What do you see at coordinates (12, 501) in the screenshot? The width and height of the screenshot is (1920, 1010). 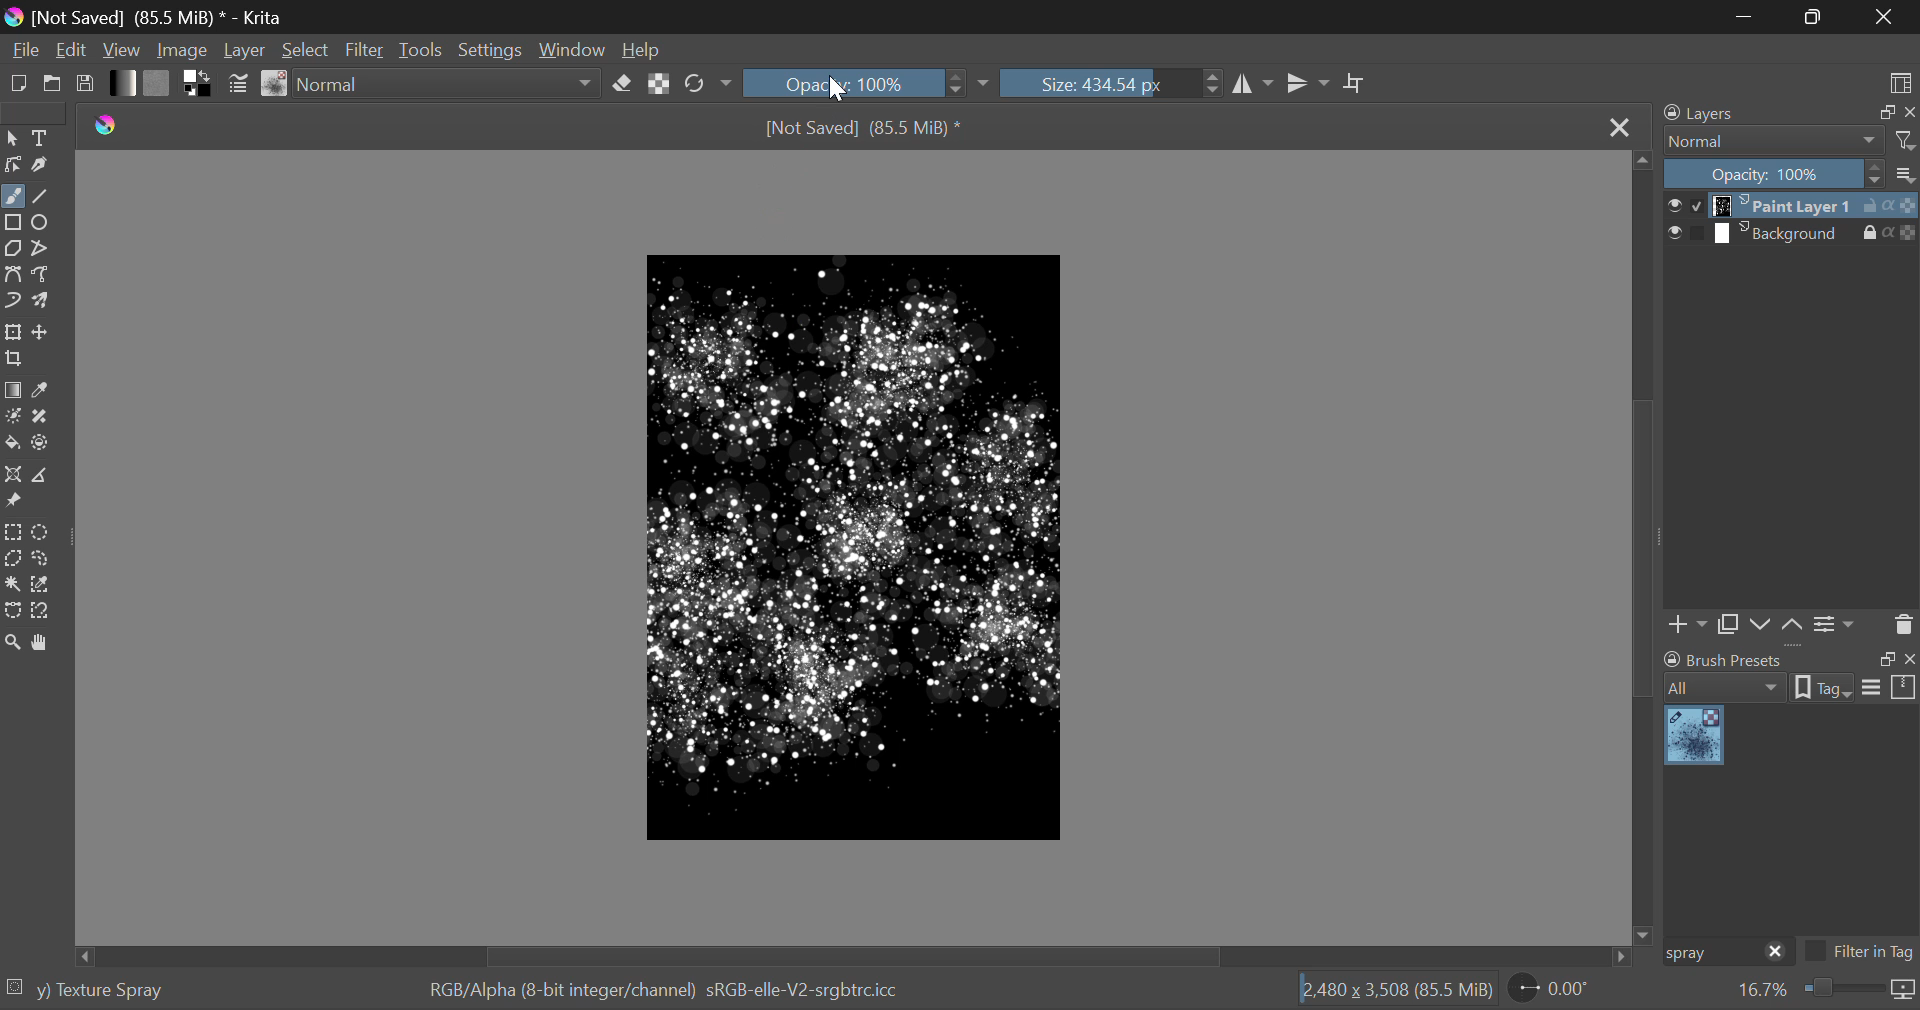 I see `Reference Images` at bounding box center [12, 501].